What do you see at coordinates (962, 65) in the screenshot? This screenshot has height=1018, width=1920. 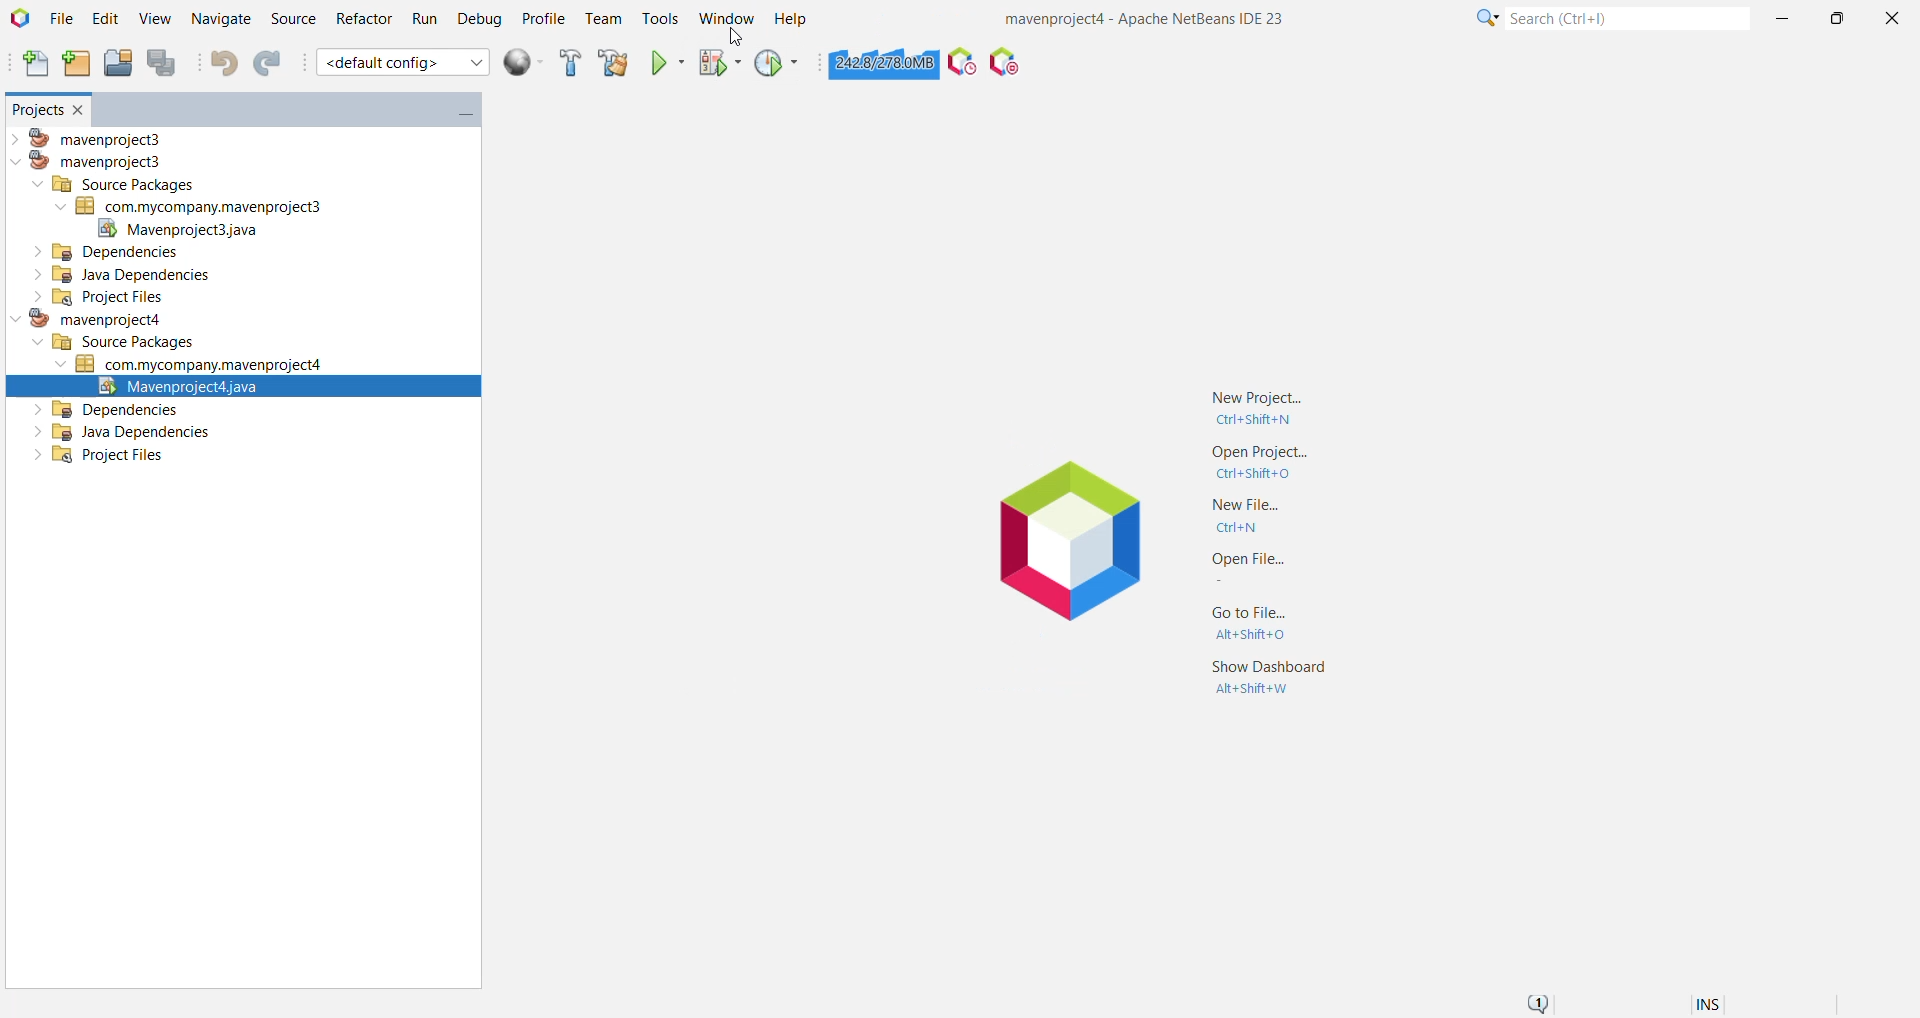 I see `Profile the IDE` at bounding box center [962, 65].